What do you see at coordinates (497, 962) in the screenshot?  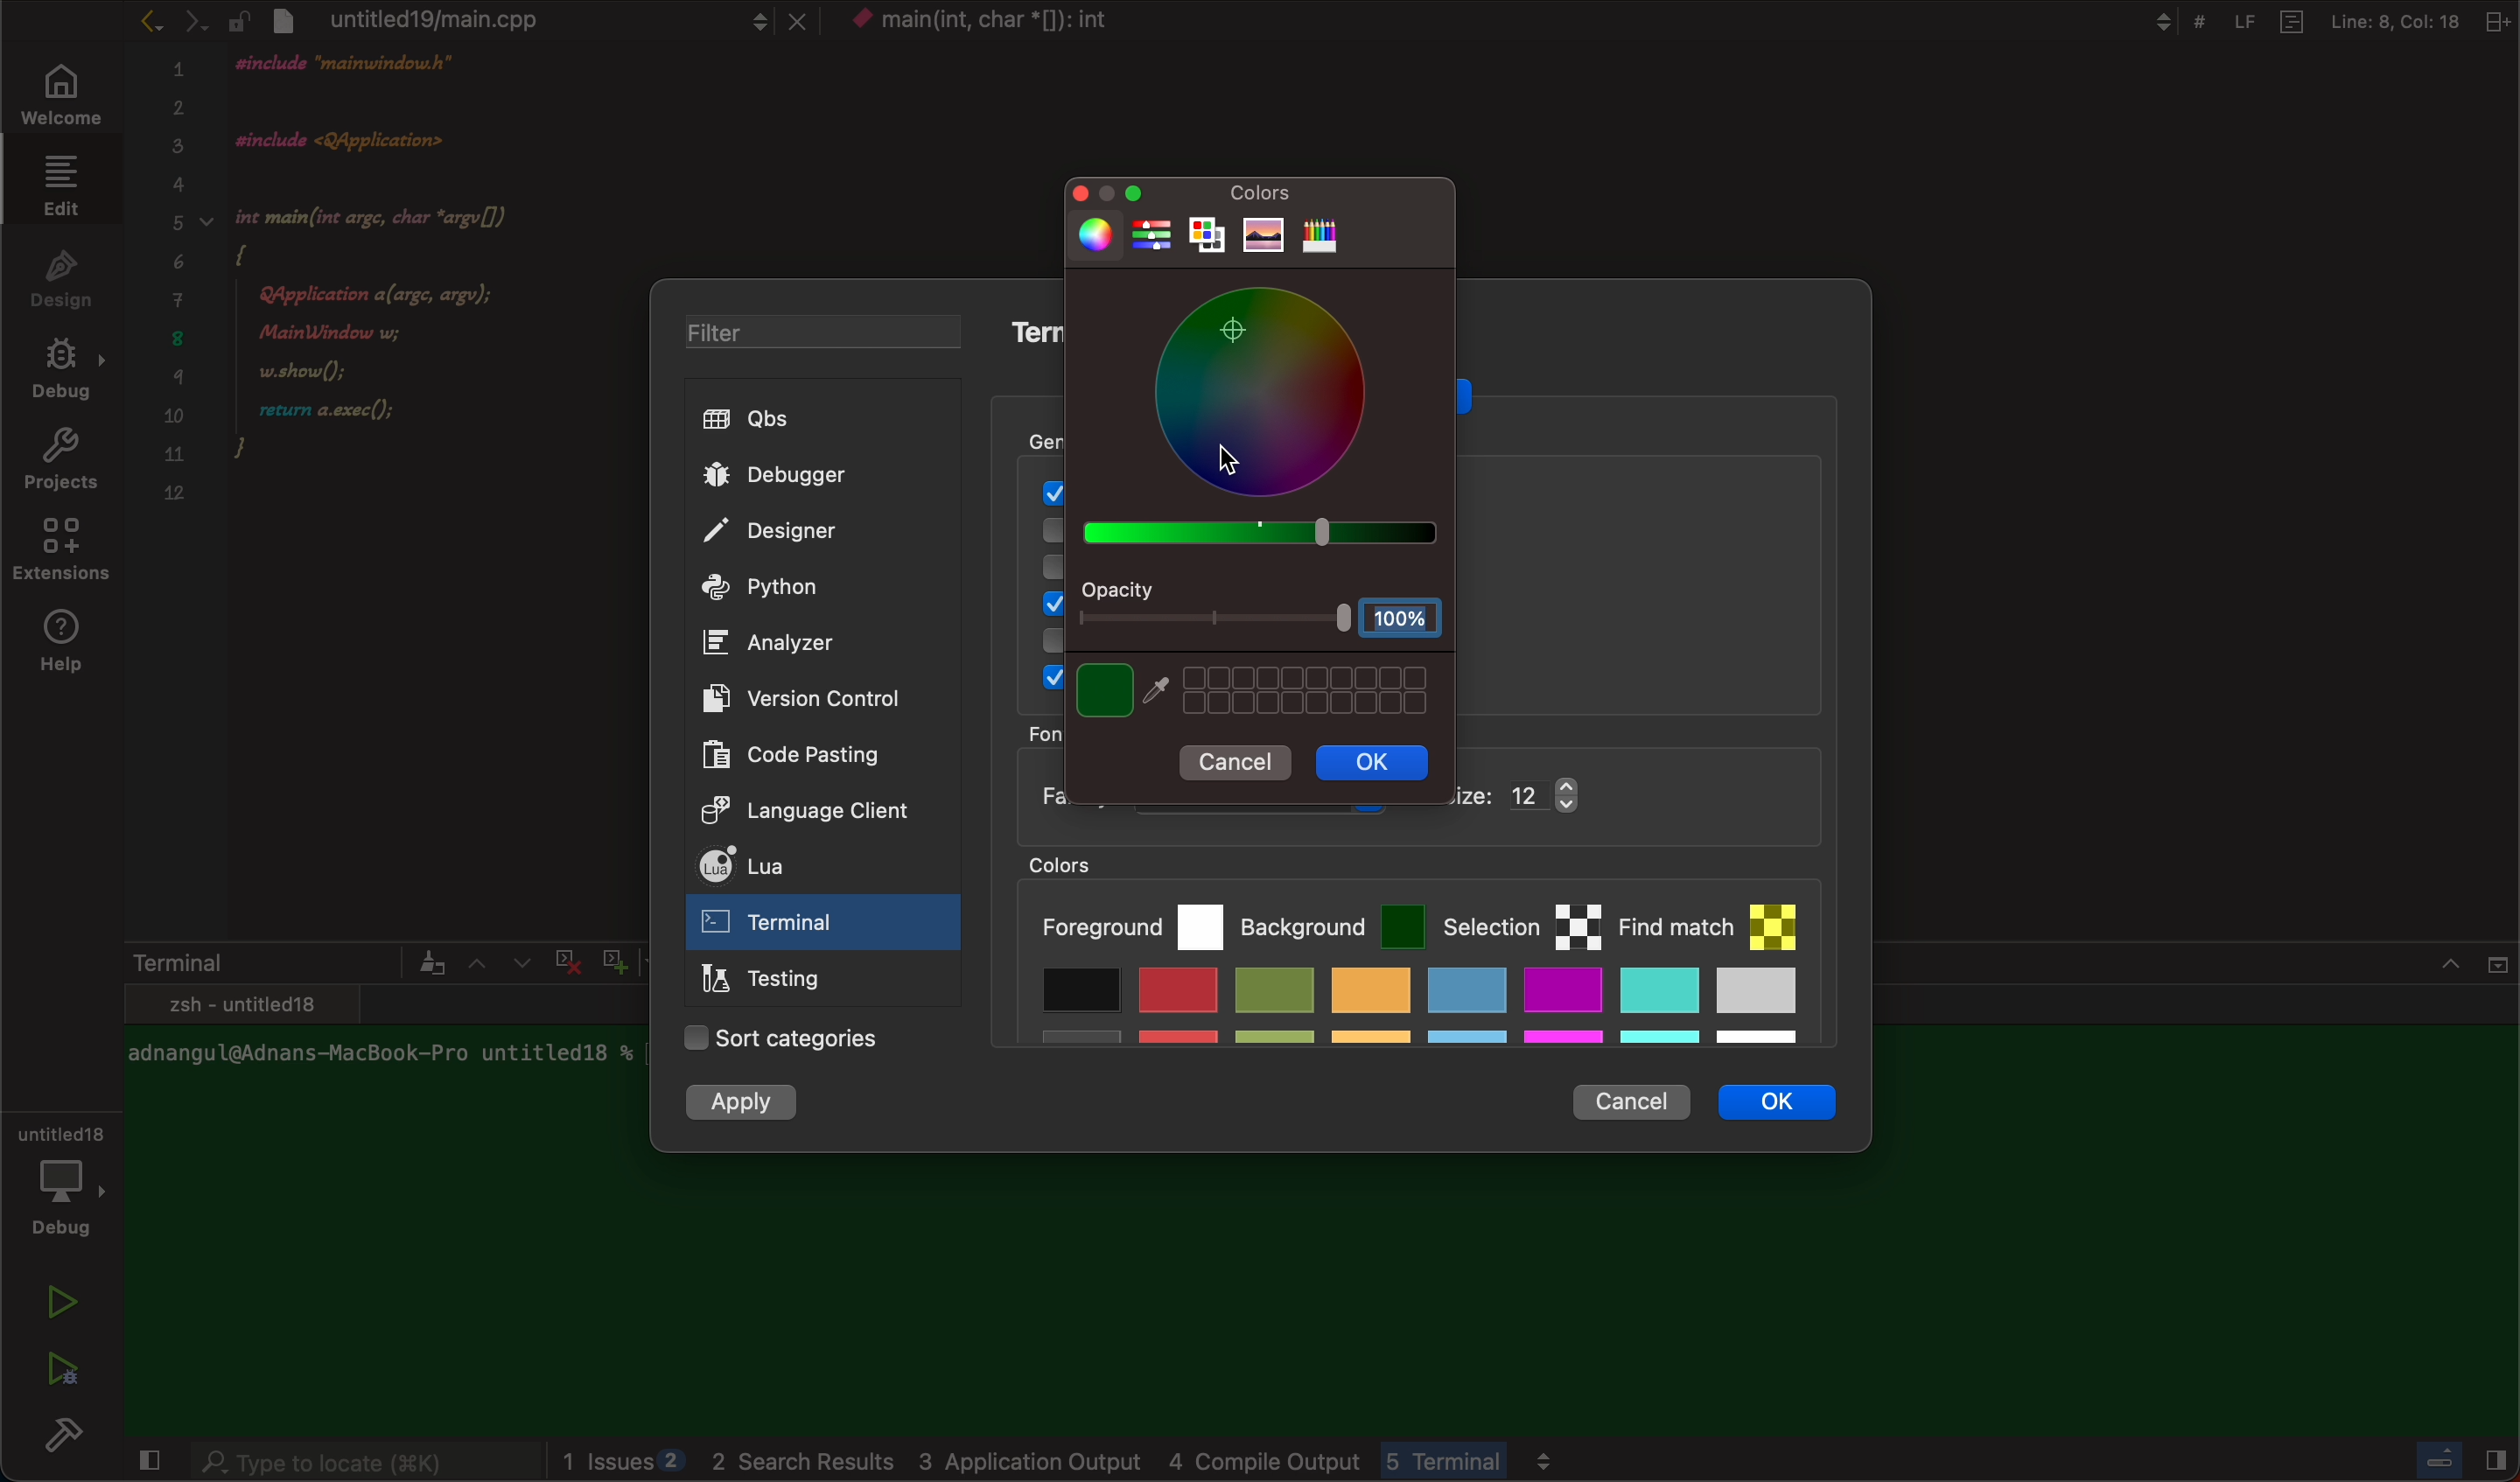 I see `arrows` at bounding box center [497, 962].